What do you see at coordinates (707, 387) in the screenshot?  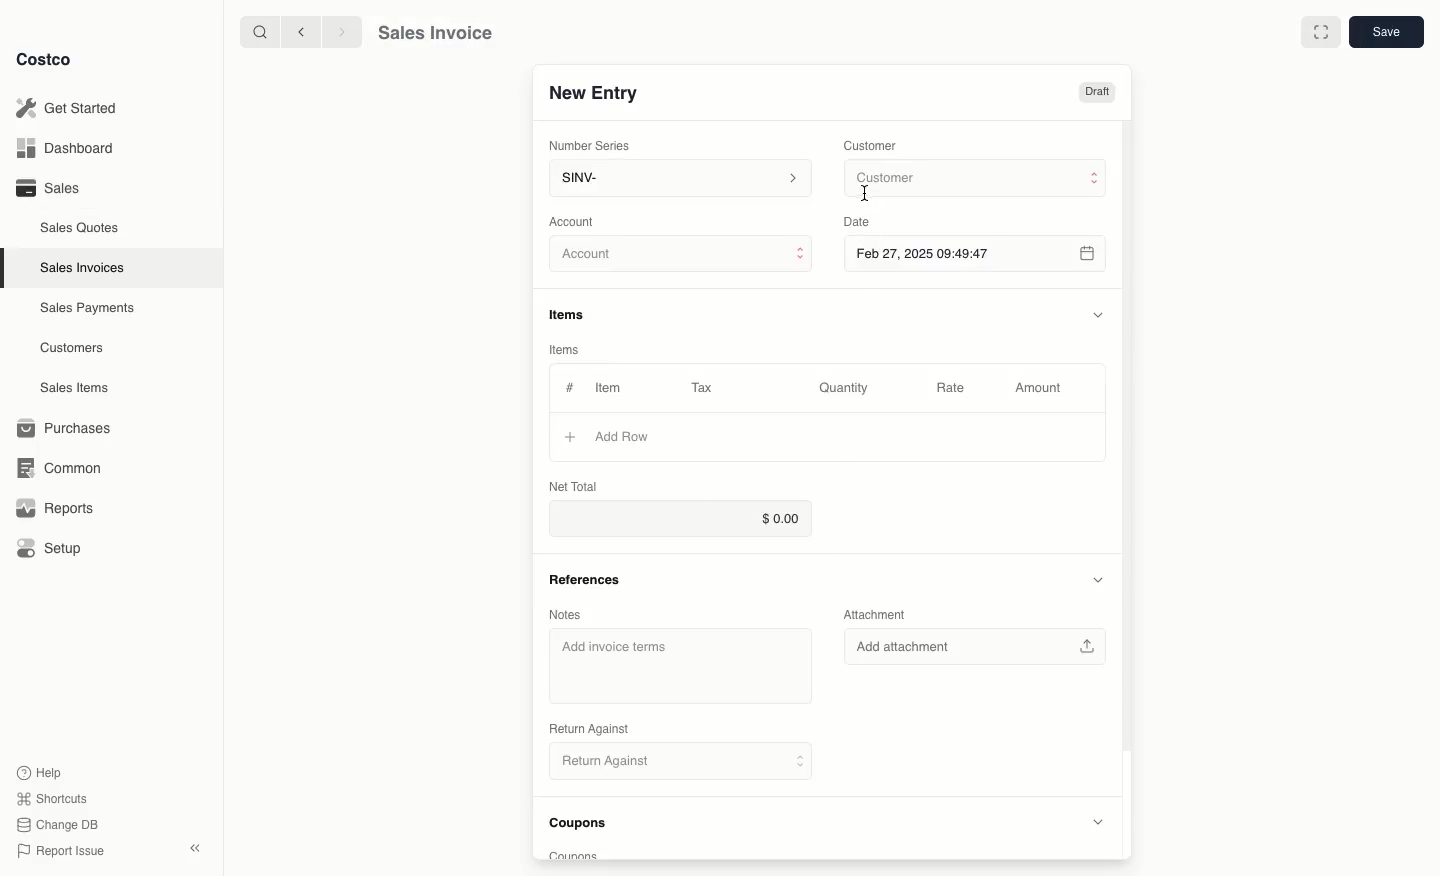 I see `Tax` at bounding box center [707, 387].